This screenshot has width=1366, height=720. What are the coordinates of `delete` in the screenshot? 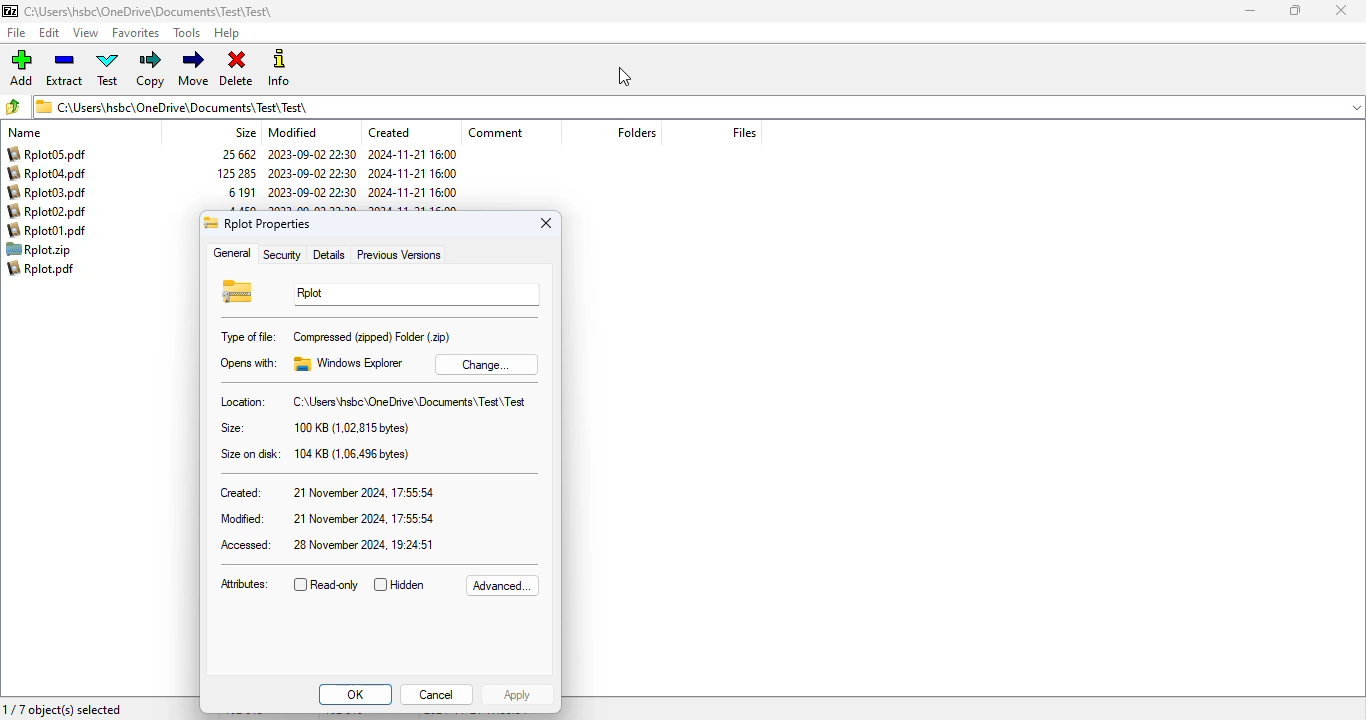 It's located at (237, 68).